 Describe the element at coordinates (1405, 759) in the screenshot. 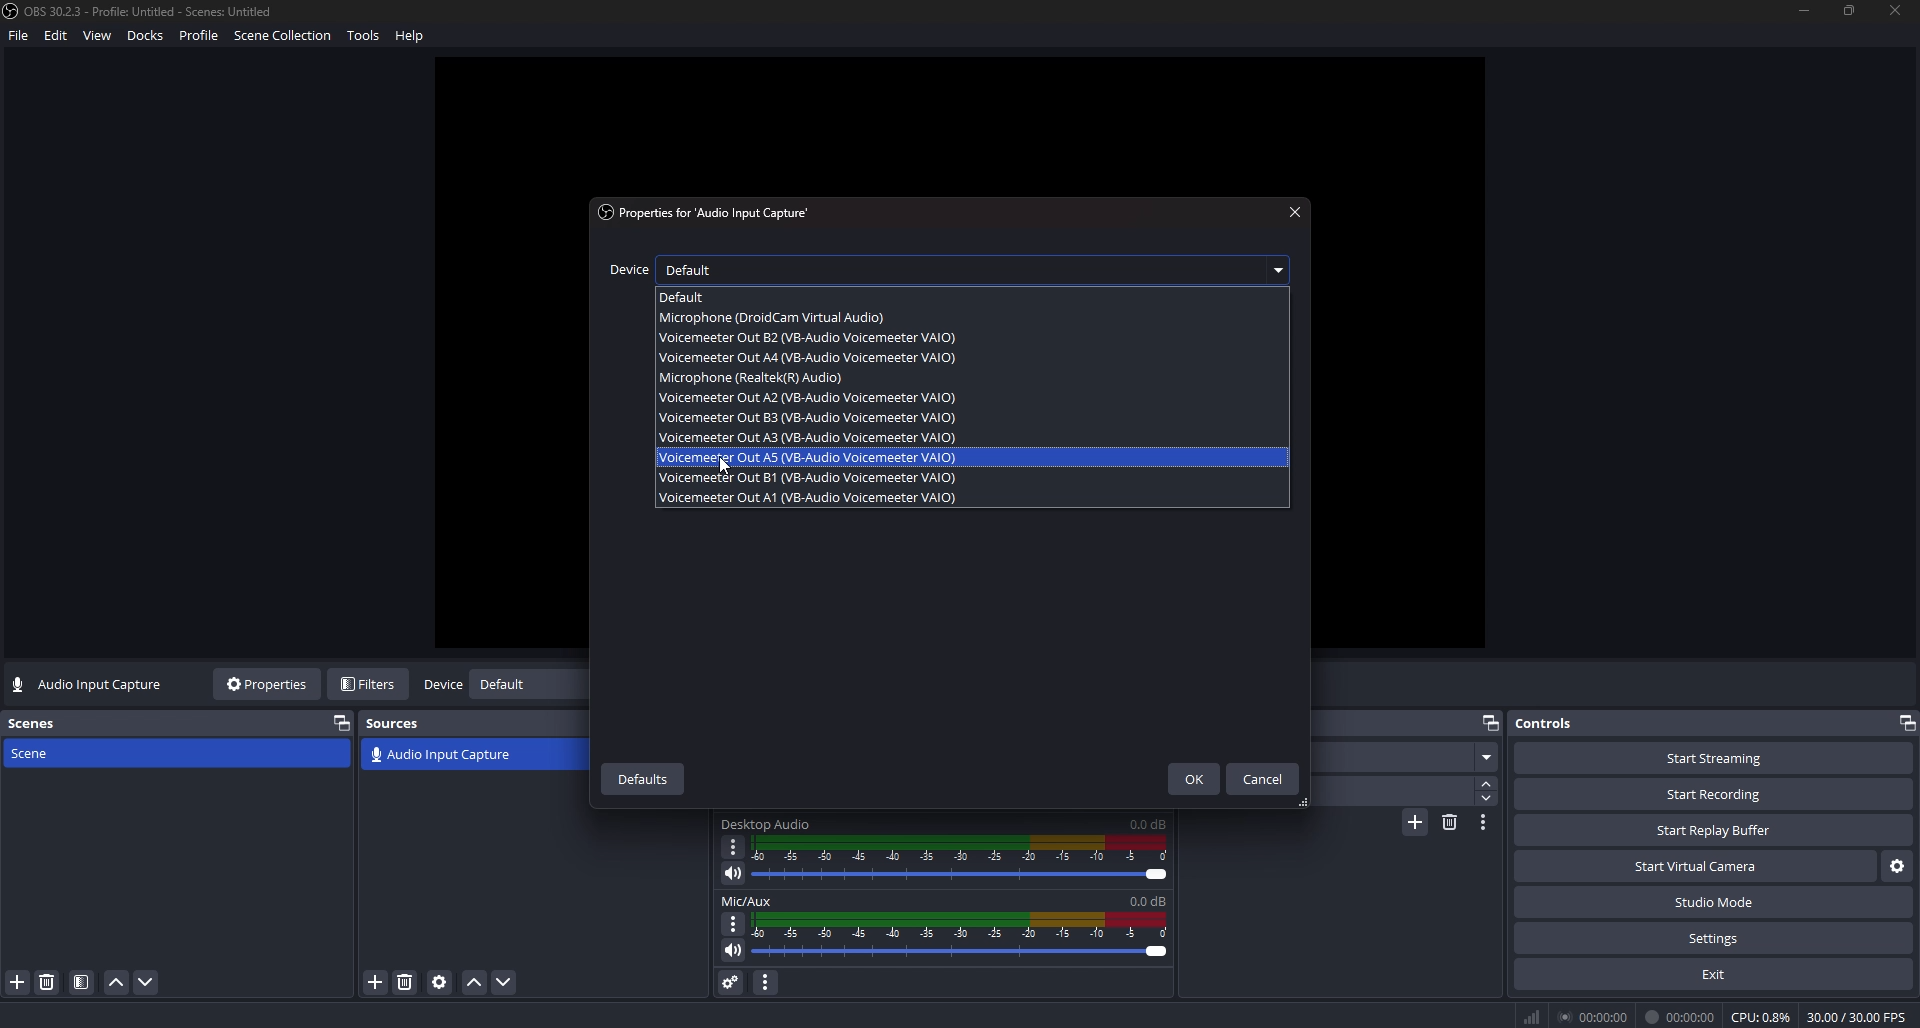

I see `fade` at that location.